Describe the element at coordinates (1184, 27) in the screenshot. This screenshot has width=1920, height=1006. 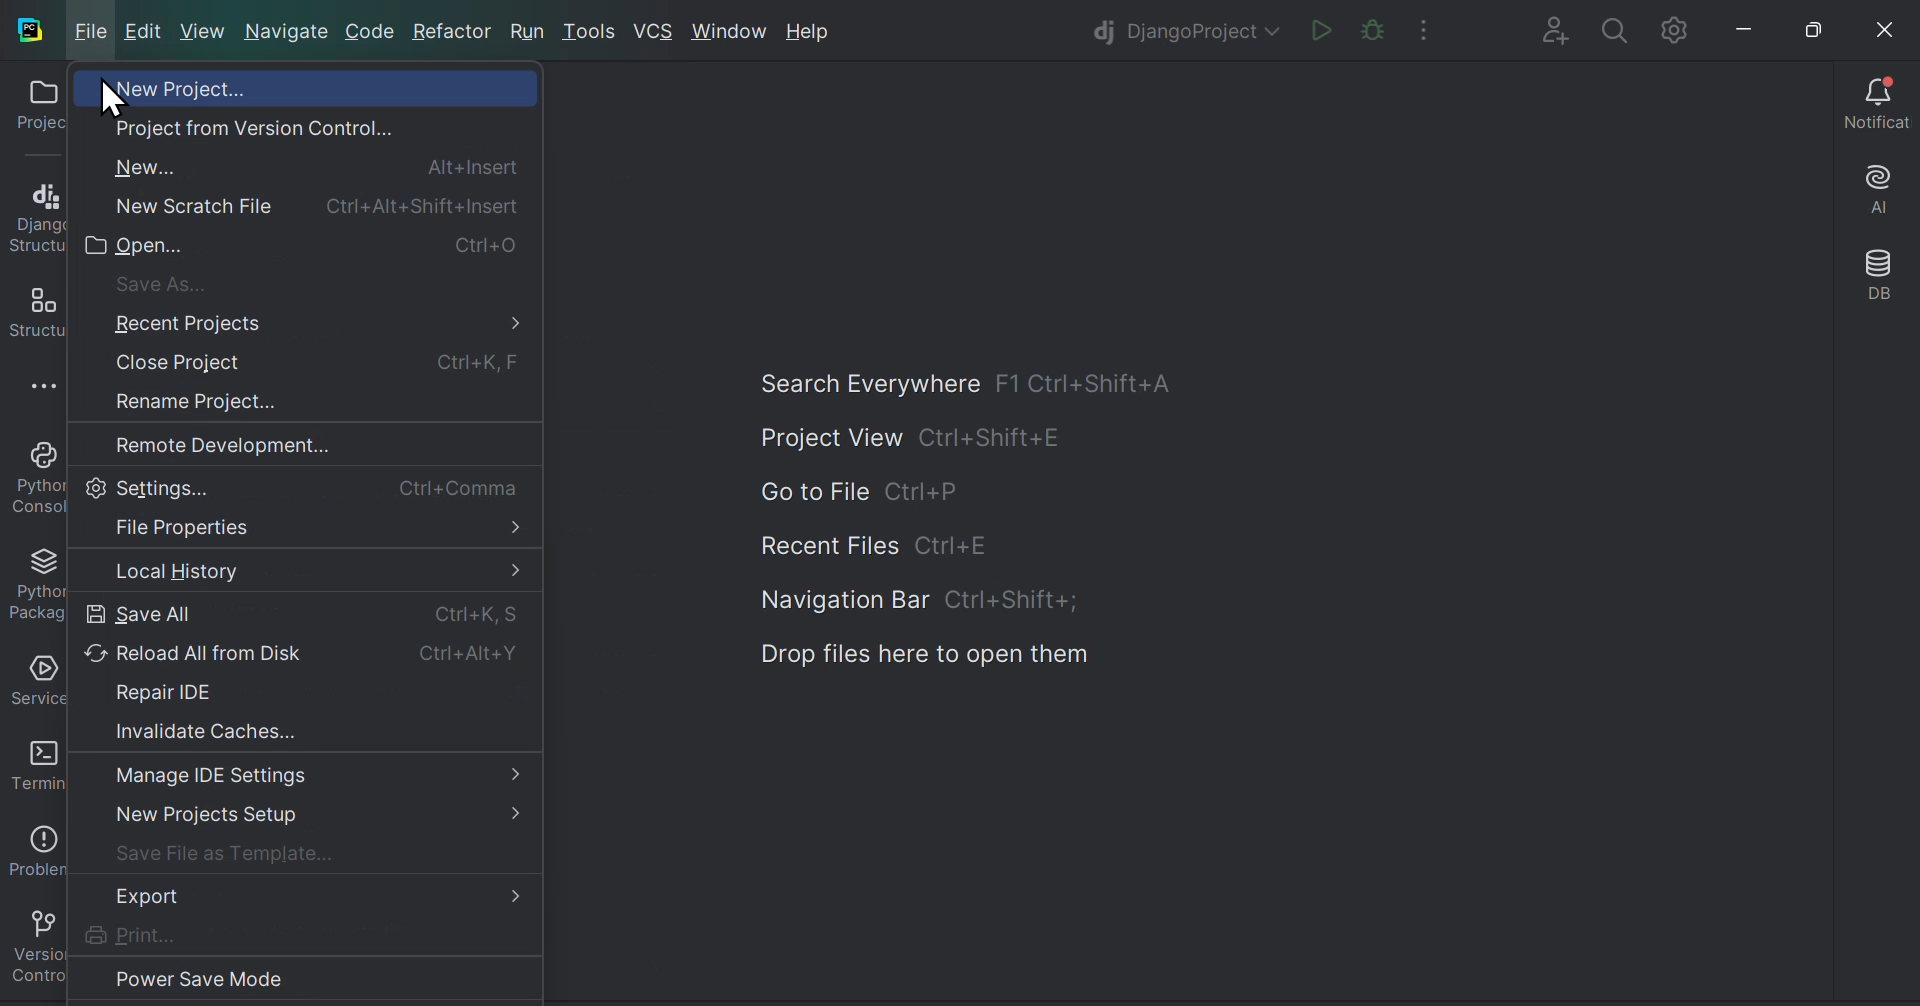
I see `Django project` at that location.